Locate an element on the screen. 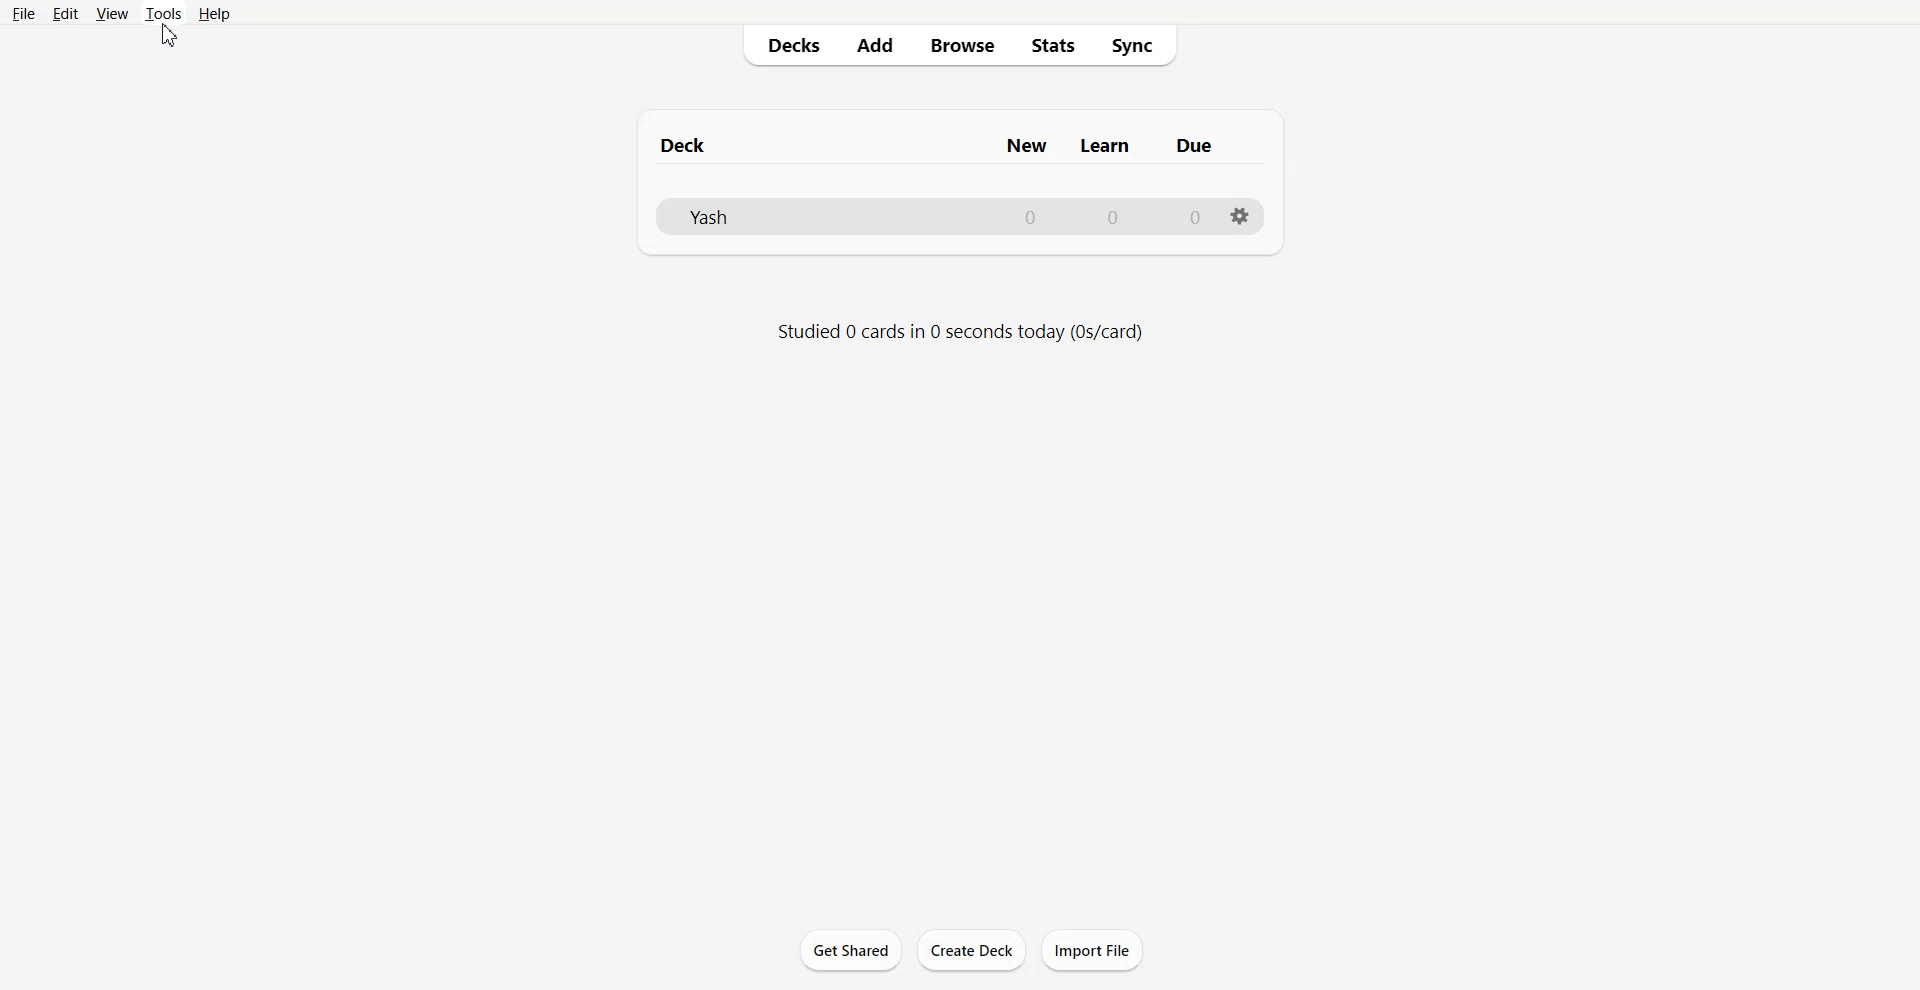 The image size is (1920, 990). Sync is located at coordinates (1139, 46).